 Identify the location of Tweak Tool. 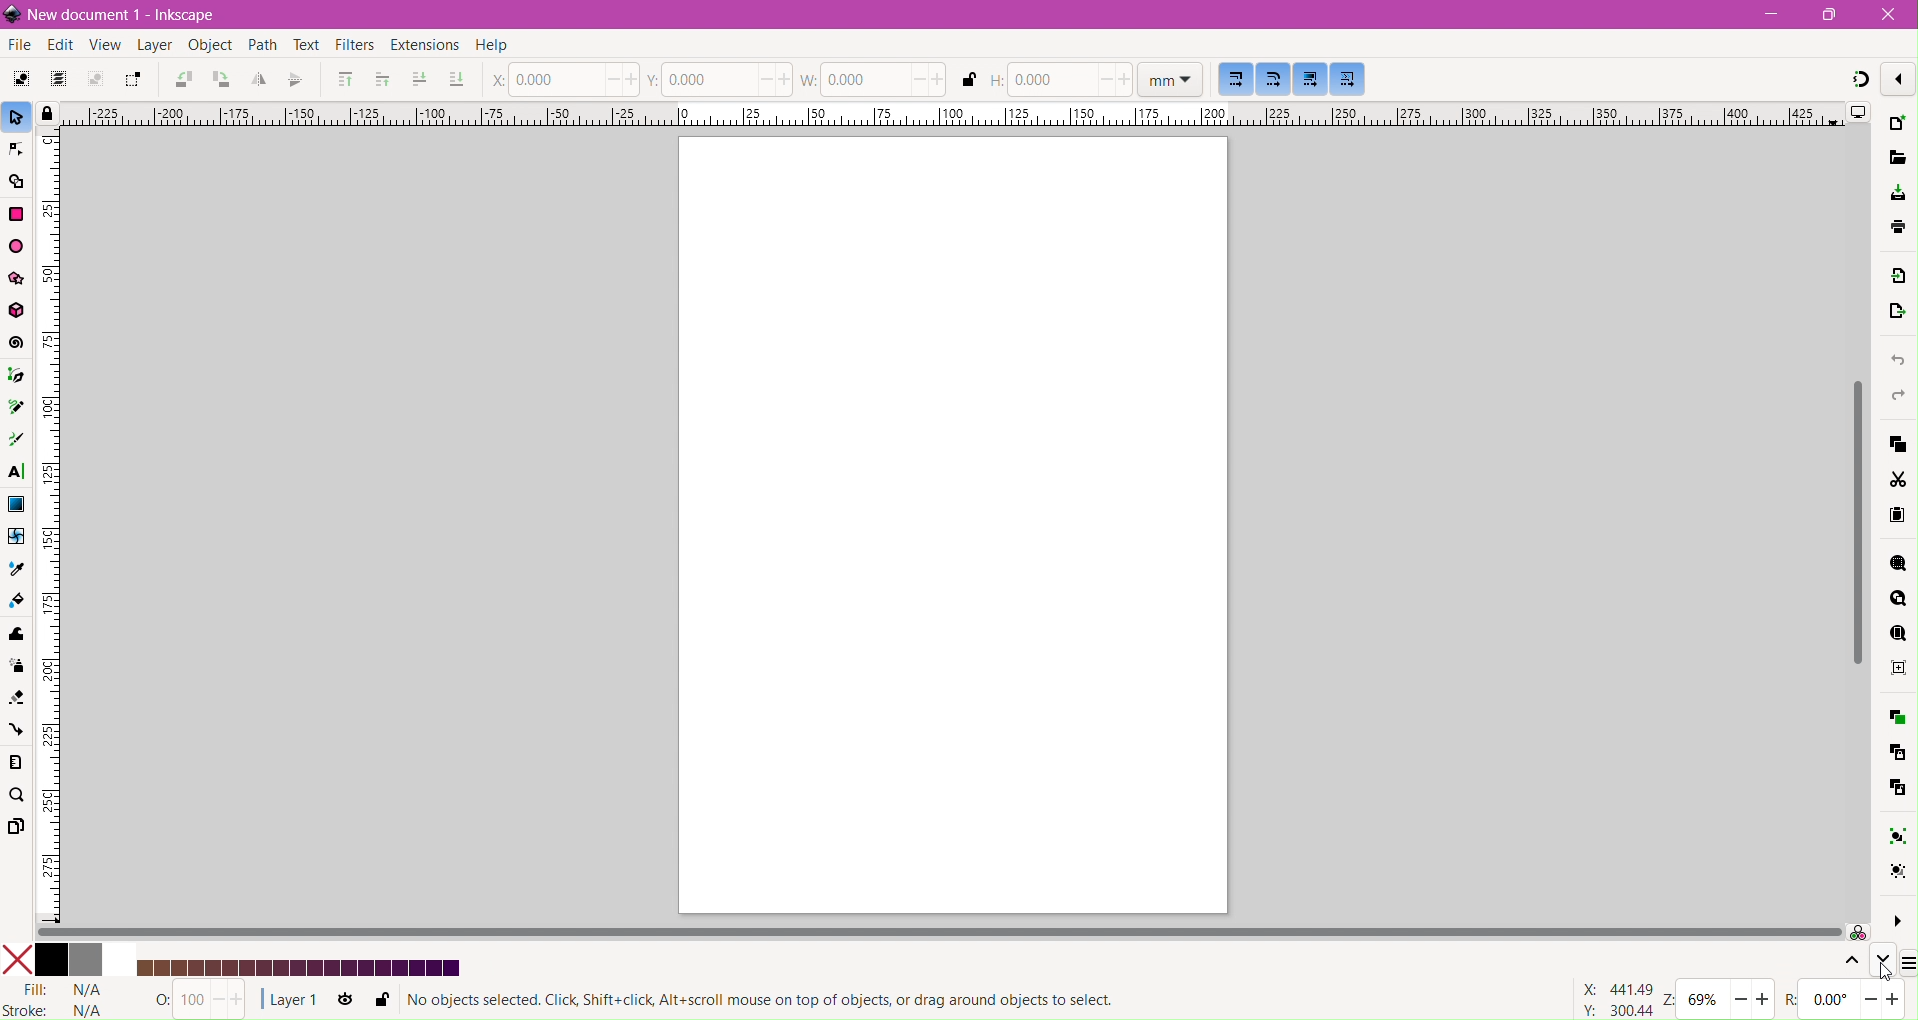
(17, 635).